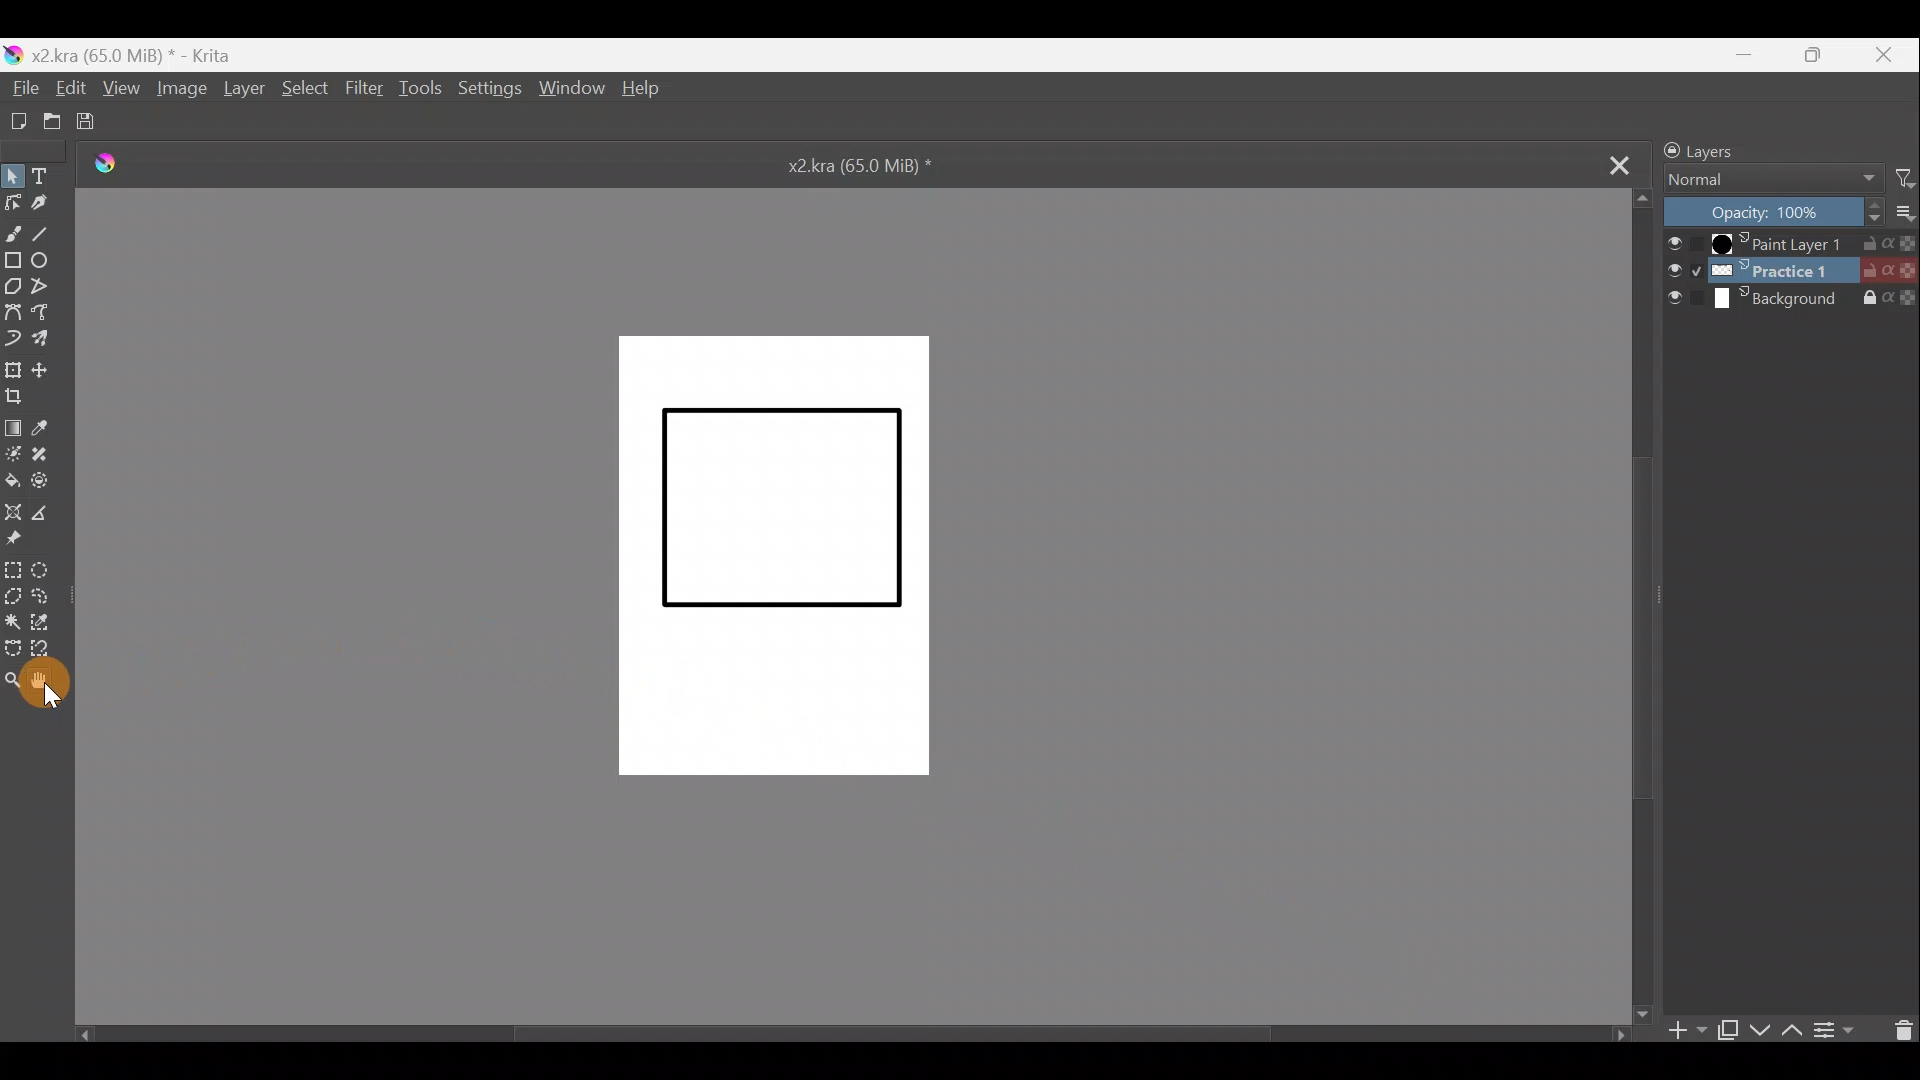  Describe the element at coordinates (488, 90) in the screenshot. I see `Settings` at that location.